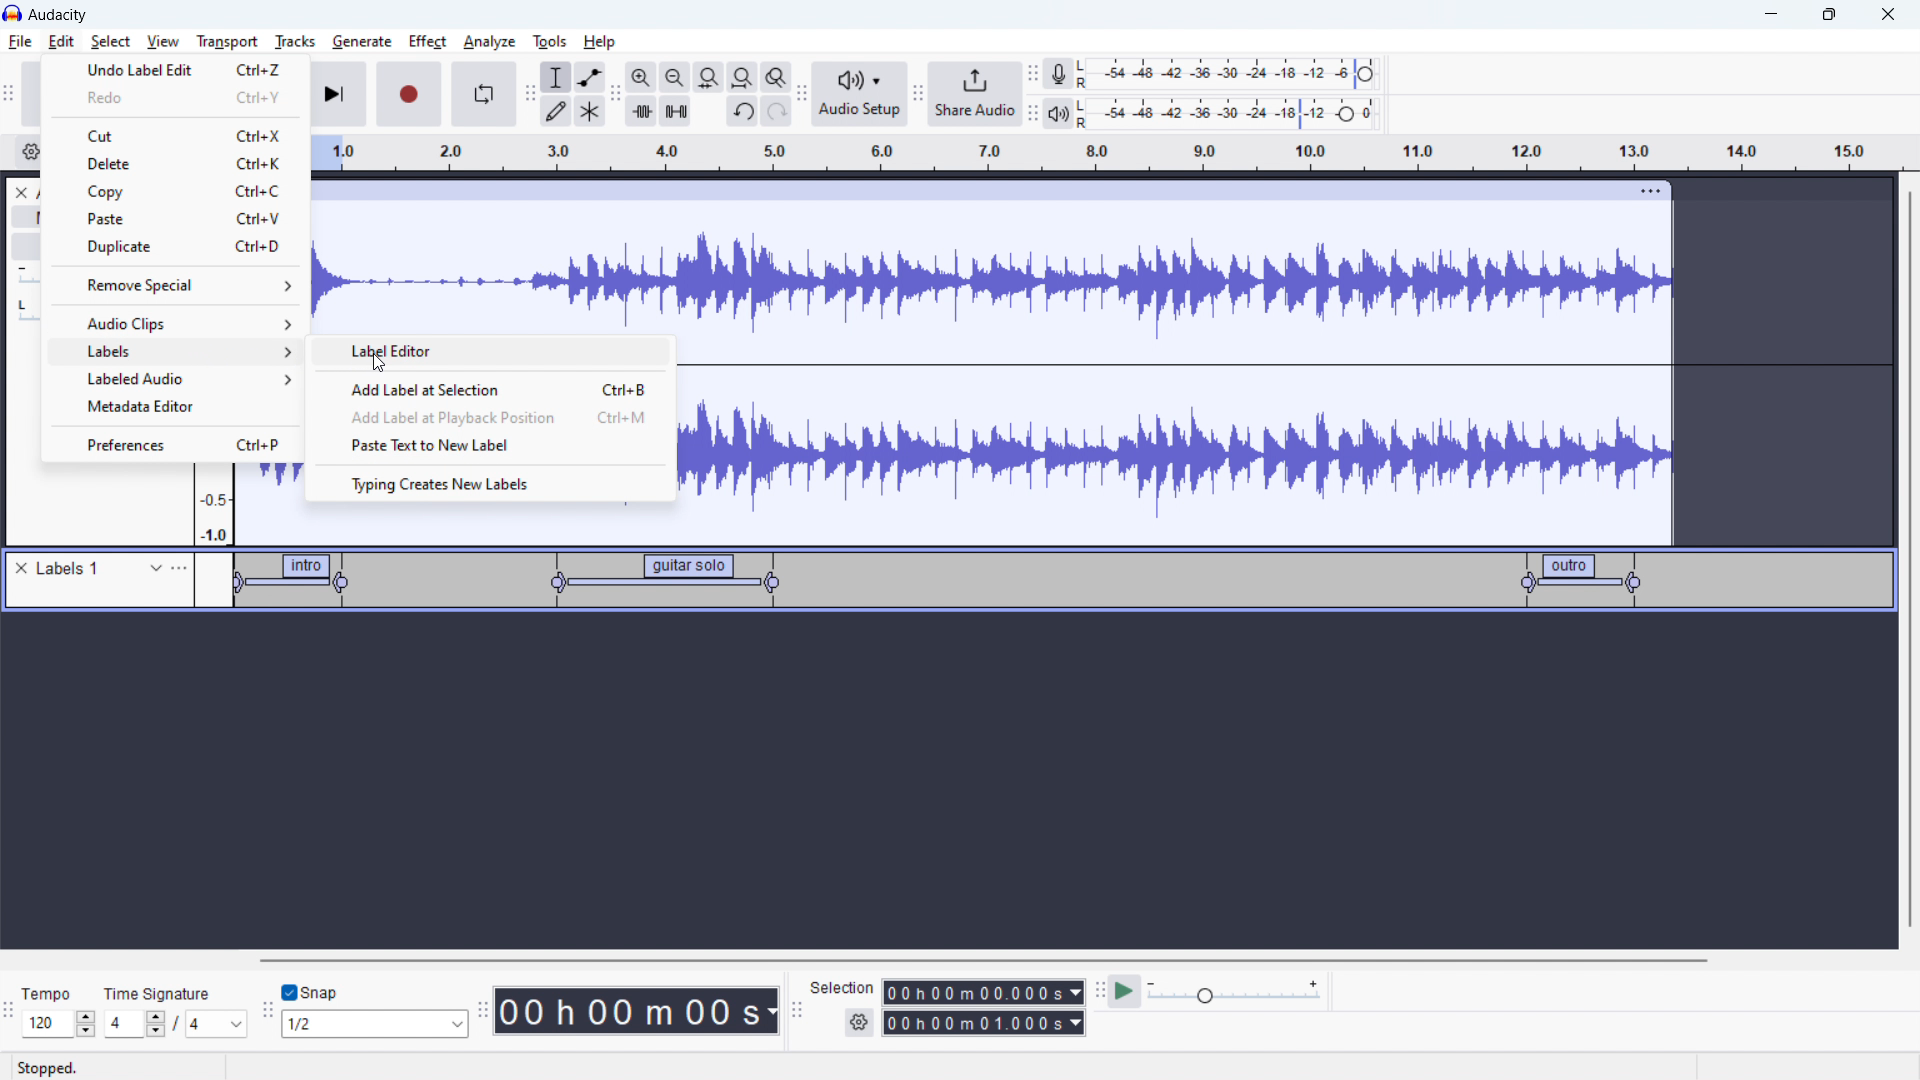  I want to click on Remove Special, so click(162, 287).